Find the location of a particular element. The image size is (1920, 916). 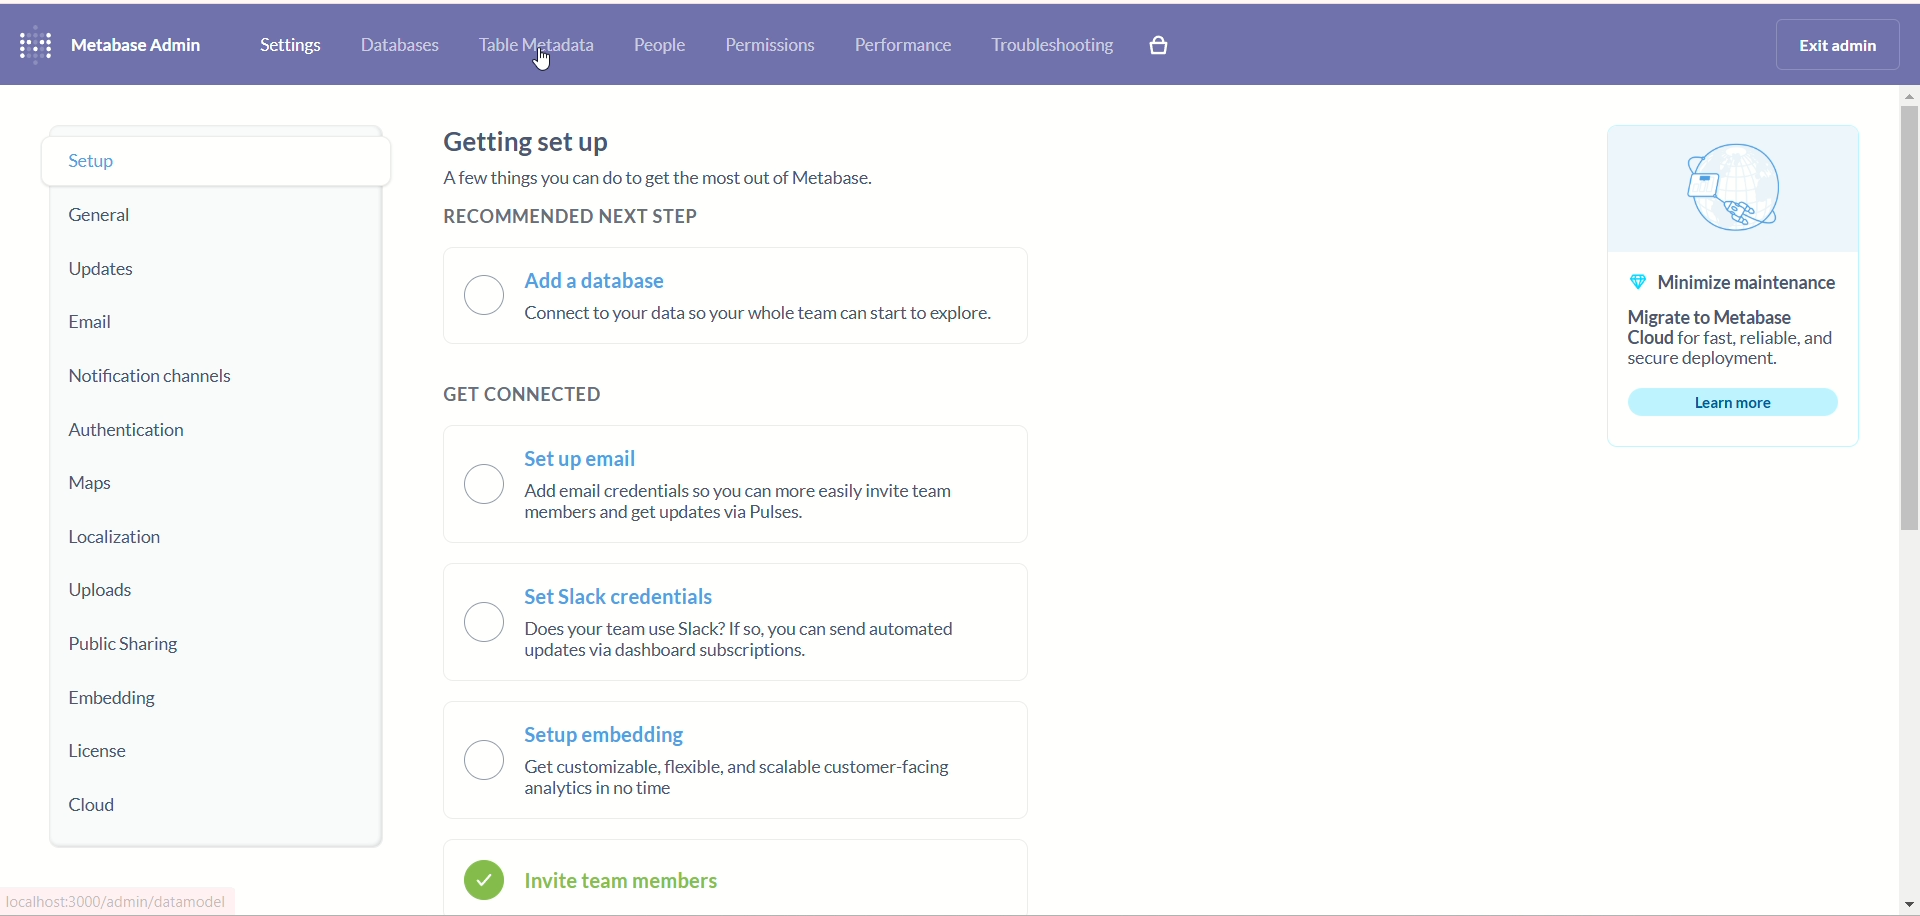

recommended next step is located at coordinates (572, 222).